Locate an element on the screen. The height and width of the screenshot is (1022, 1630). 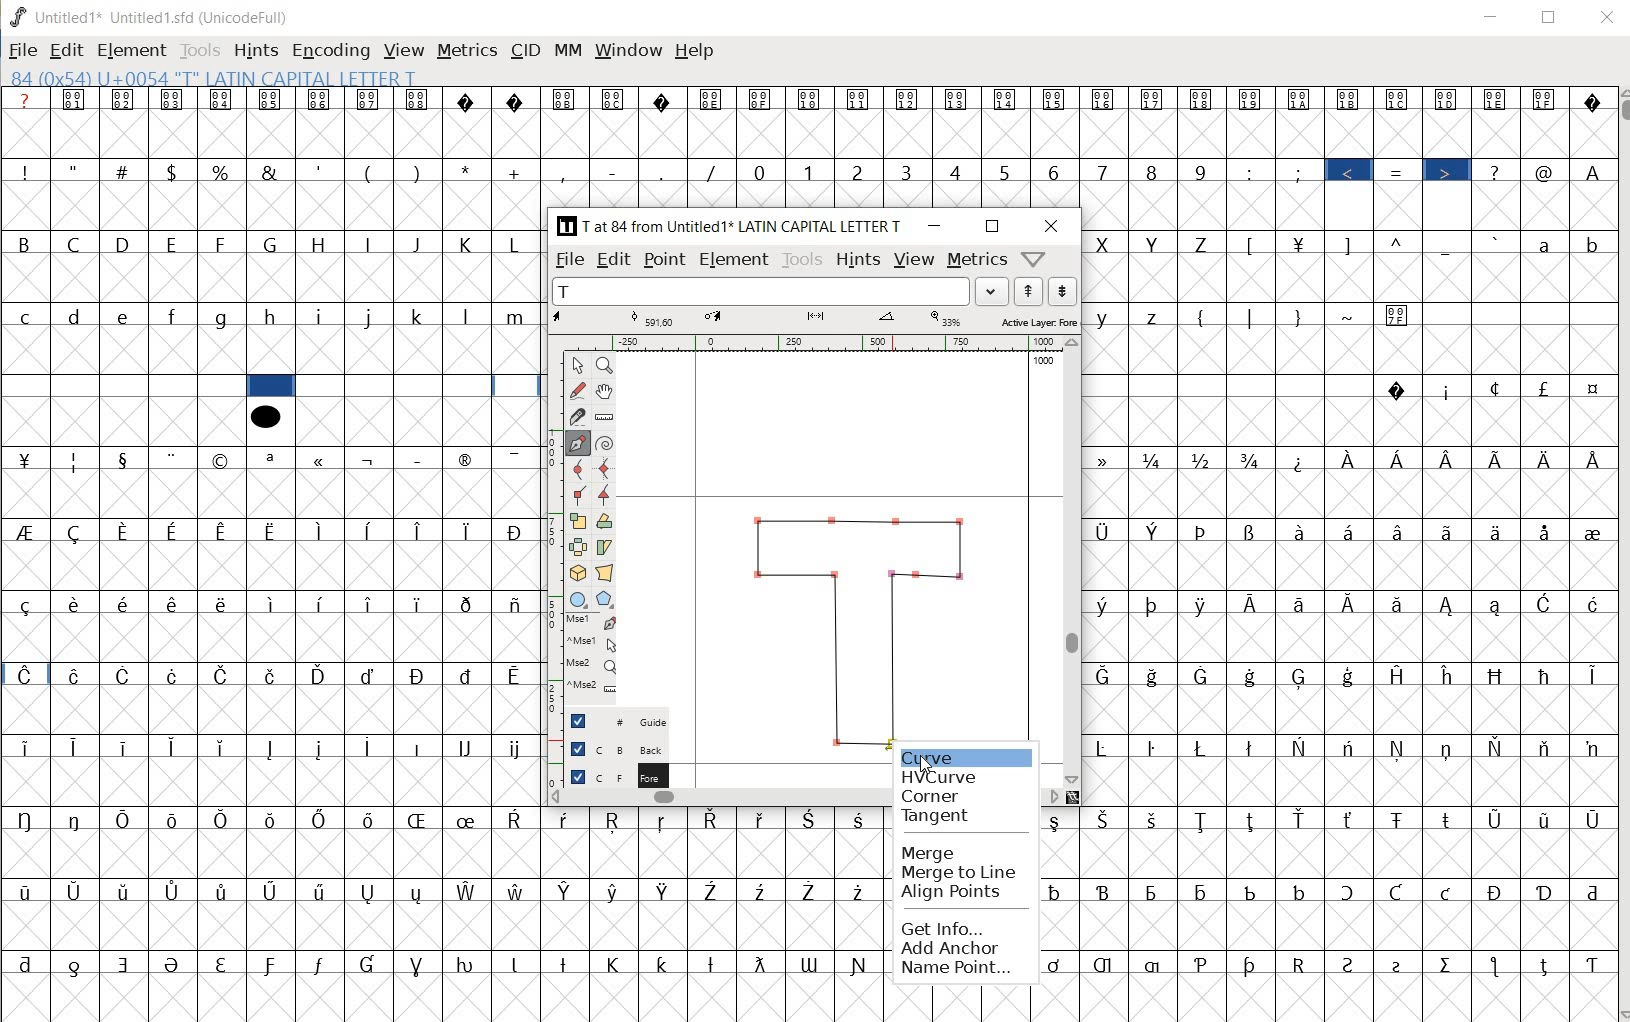
E is located at coordinates (175, 245).